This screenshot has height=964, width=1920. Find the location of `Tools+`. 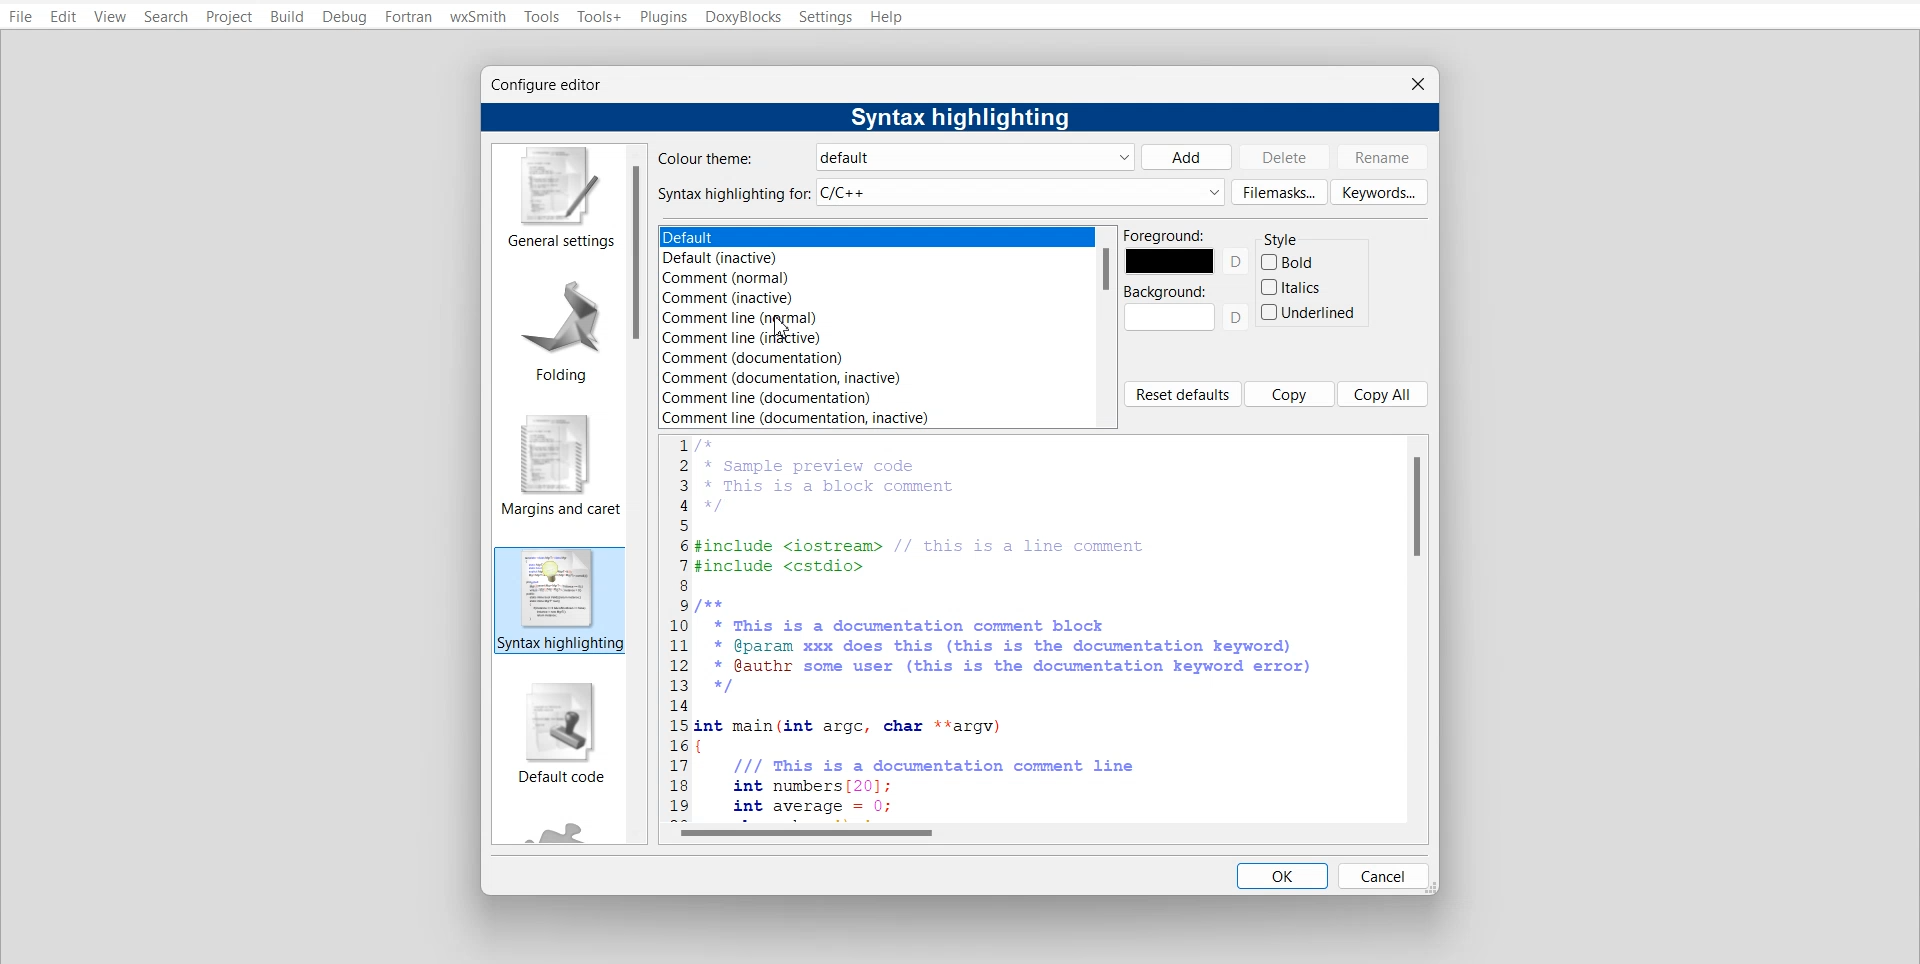

Tools+ is located at coordinates (601, 15).